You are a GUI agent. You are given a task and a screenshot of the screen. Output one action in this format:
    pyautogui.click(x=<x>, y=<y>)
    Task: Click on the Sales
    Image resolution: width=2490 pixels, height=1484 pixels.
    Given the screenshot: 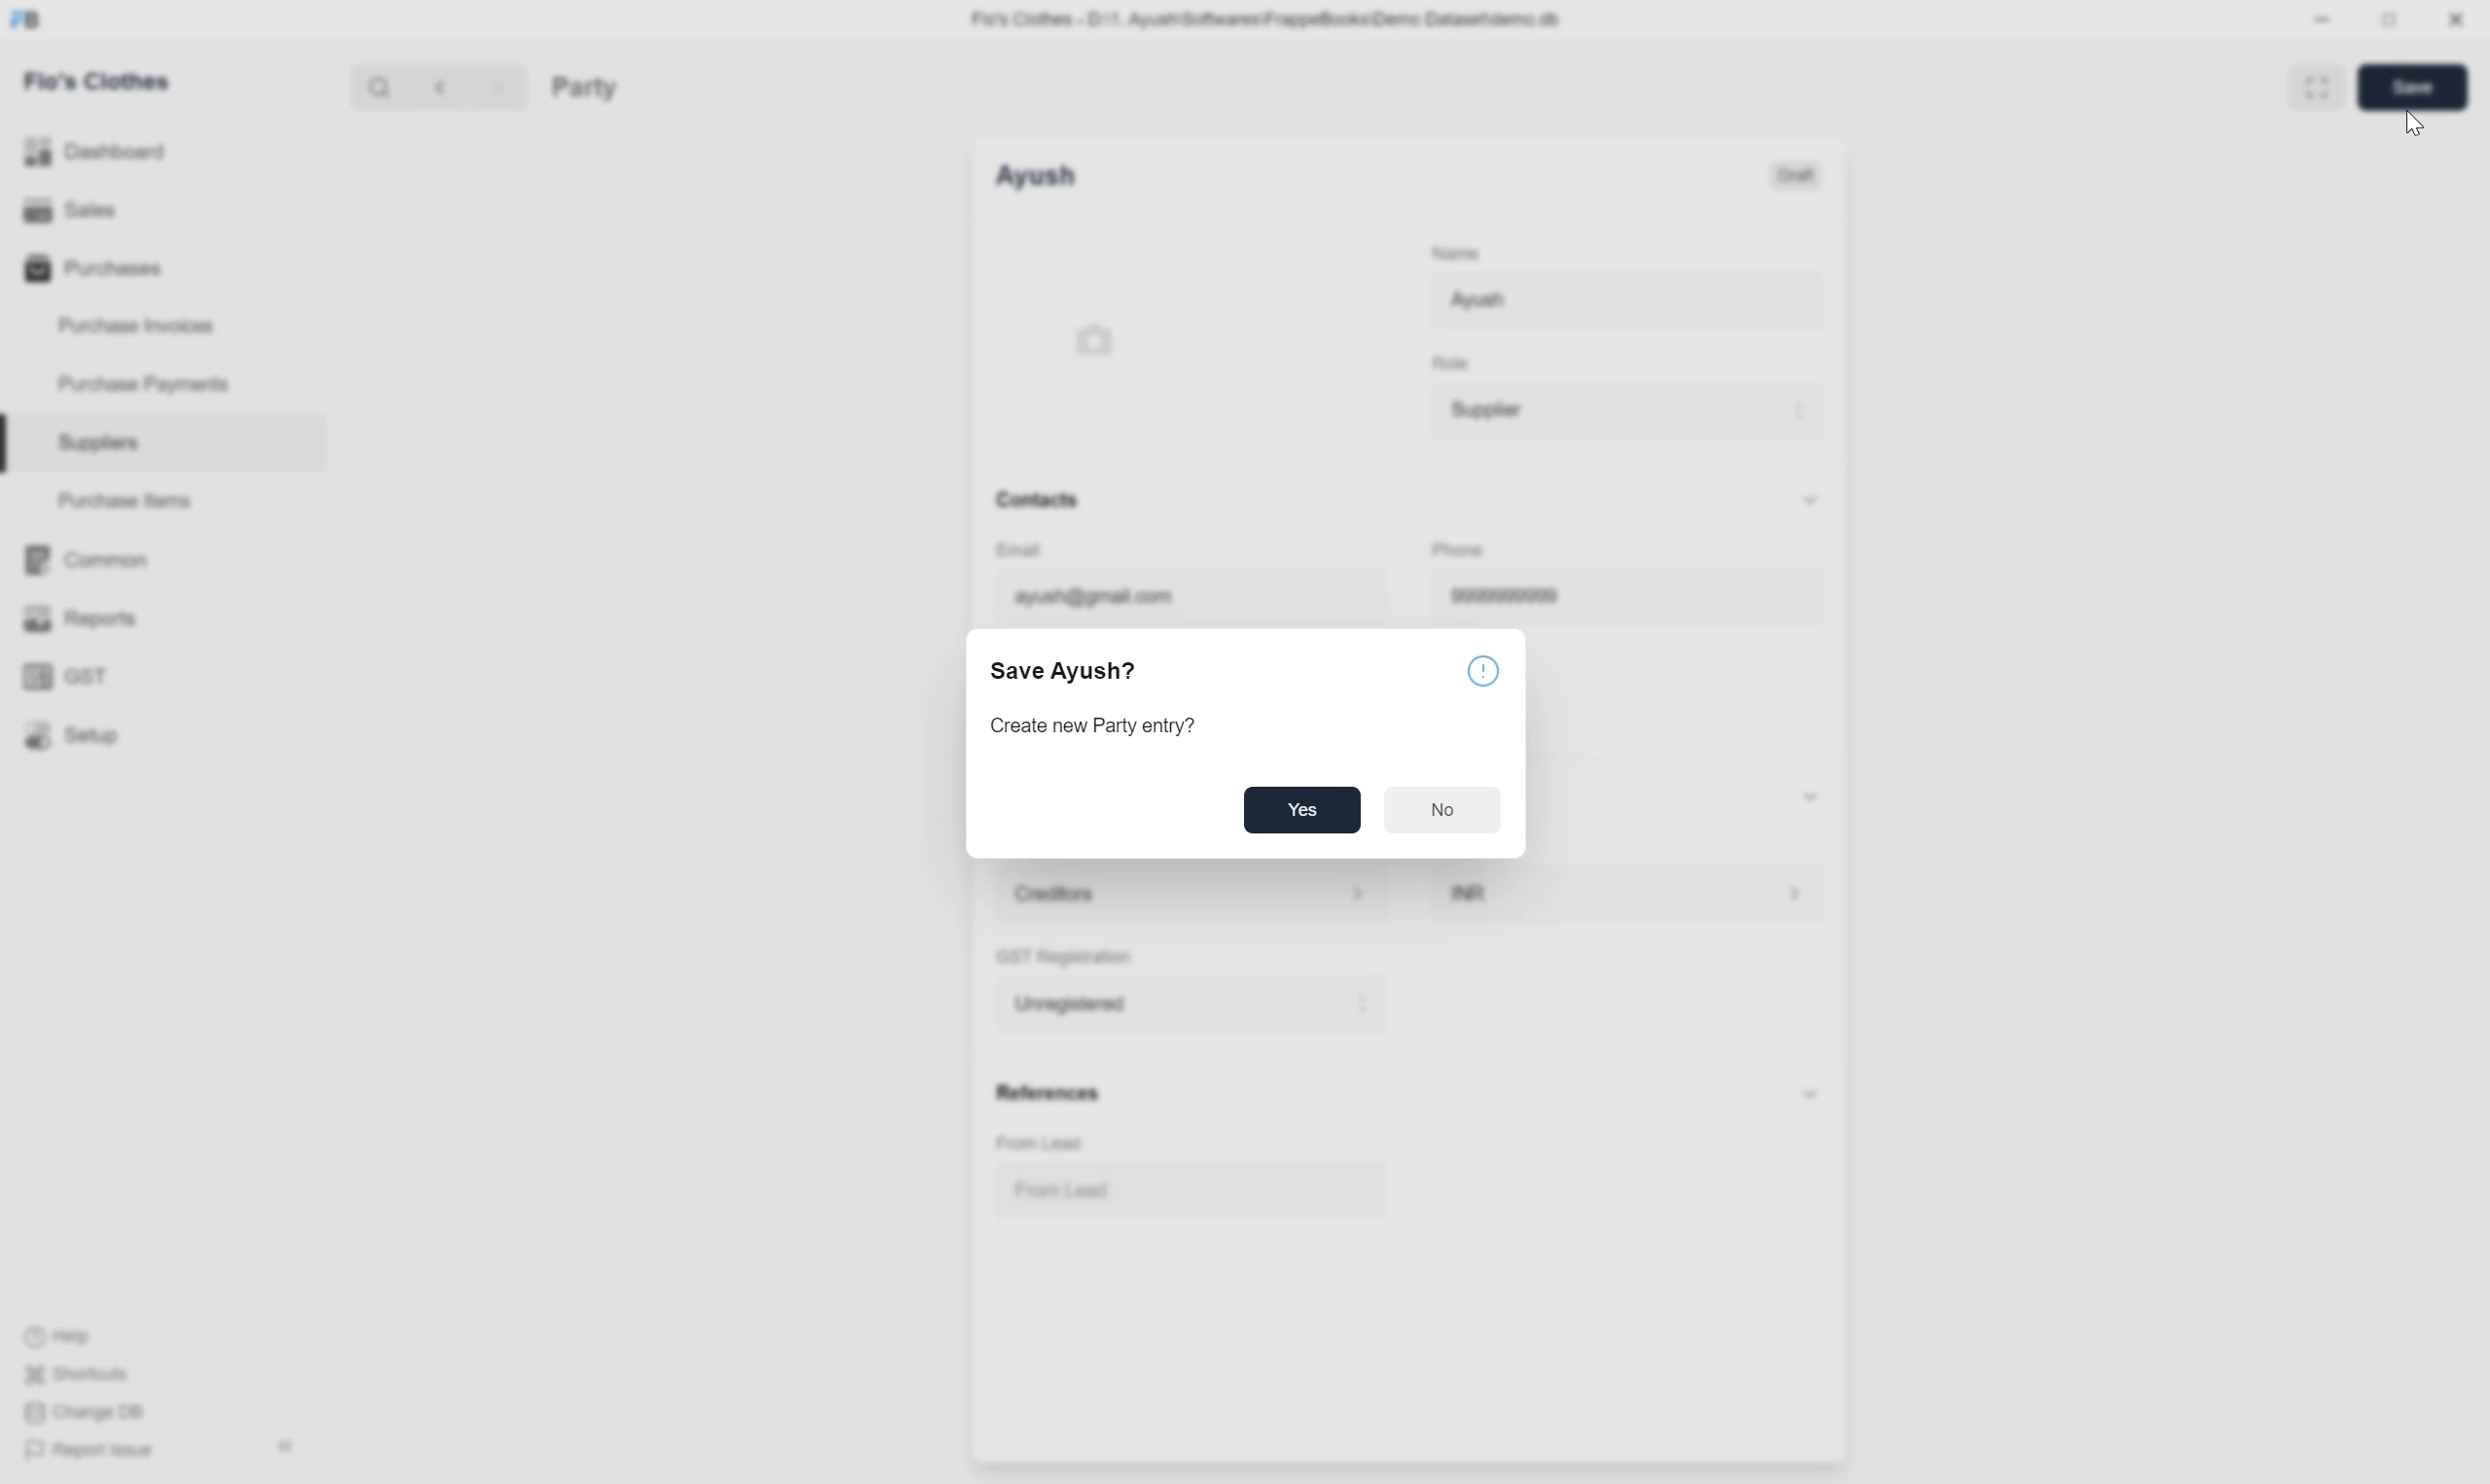 What is the action you would take?
    pyautogui.click(x=162, y=210)
    